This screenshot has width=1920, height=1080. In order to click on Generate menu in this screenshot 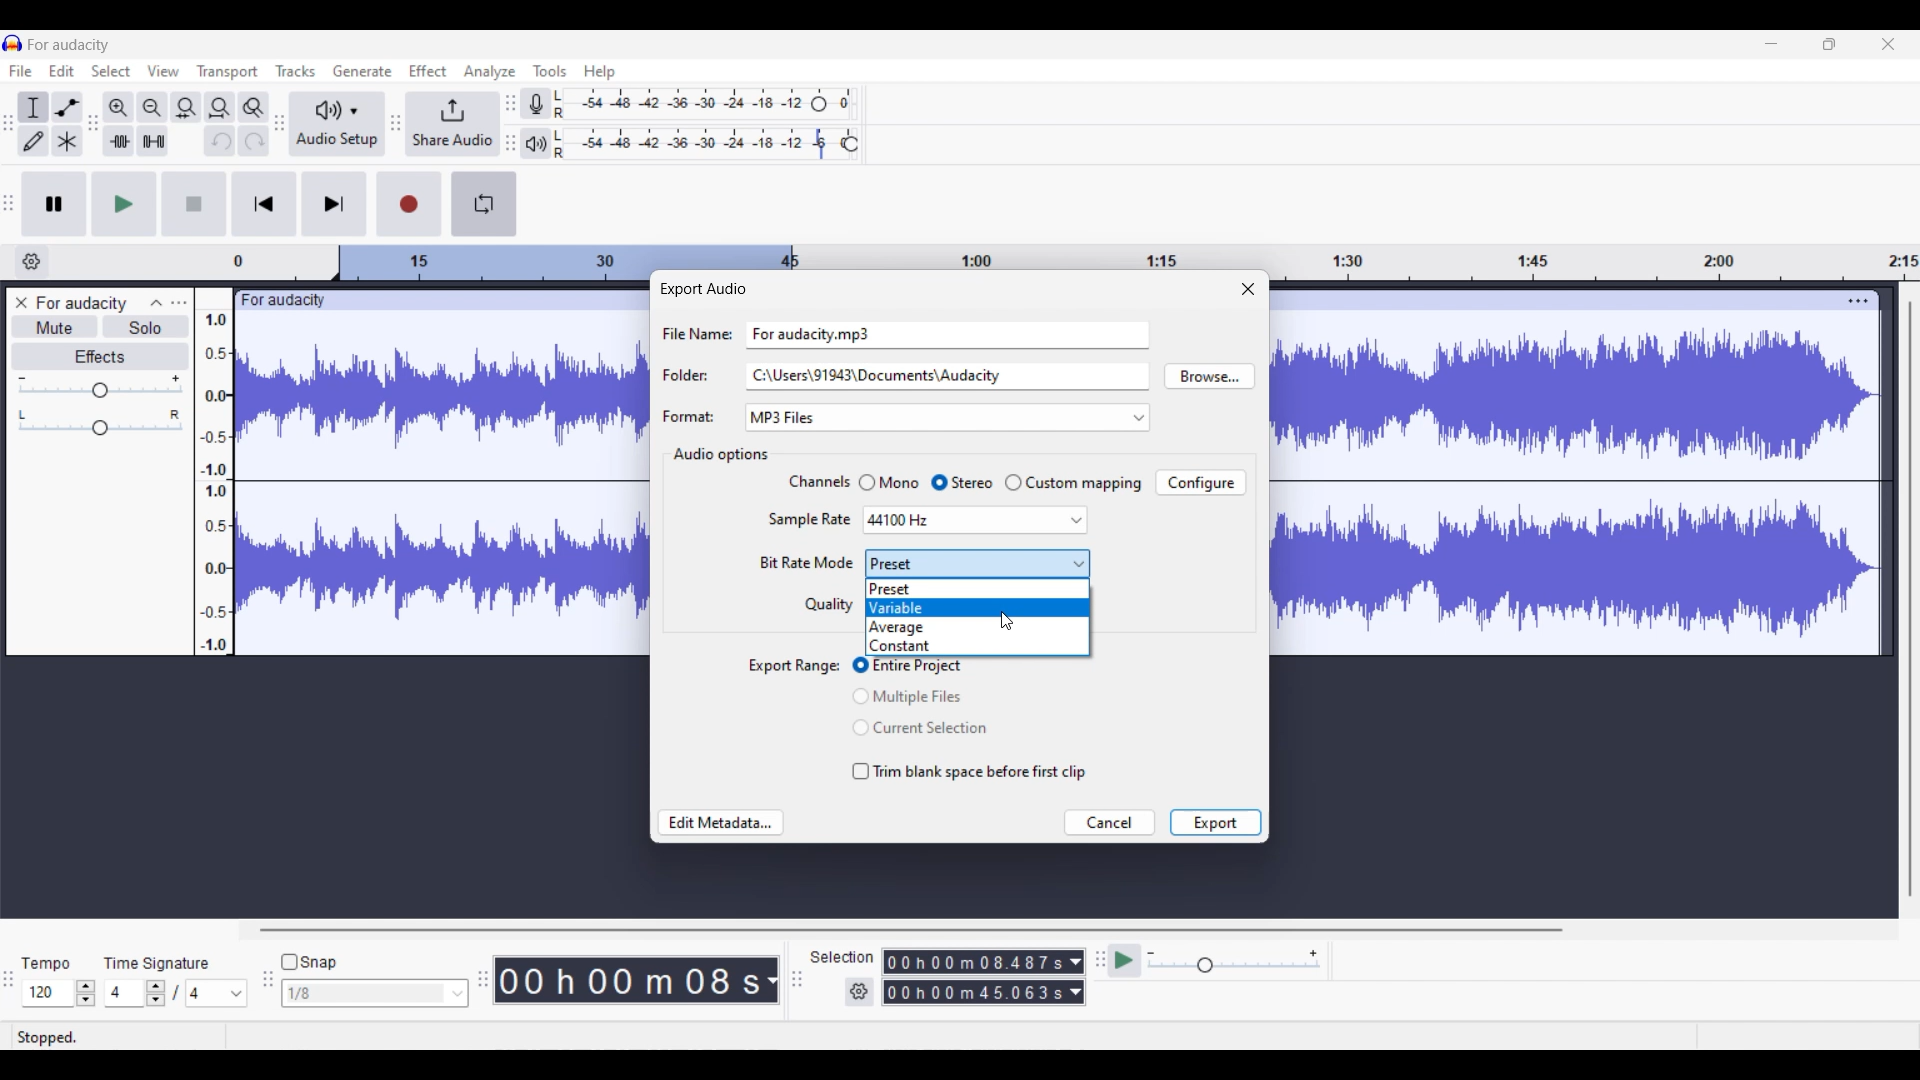, I will do `click(362, 71)`.